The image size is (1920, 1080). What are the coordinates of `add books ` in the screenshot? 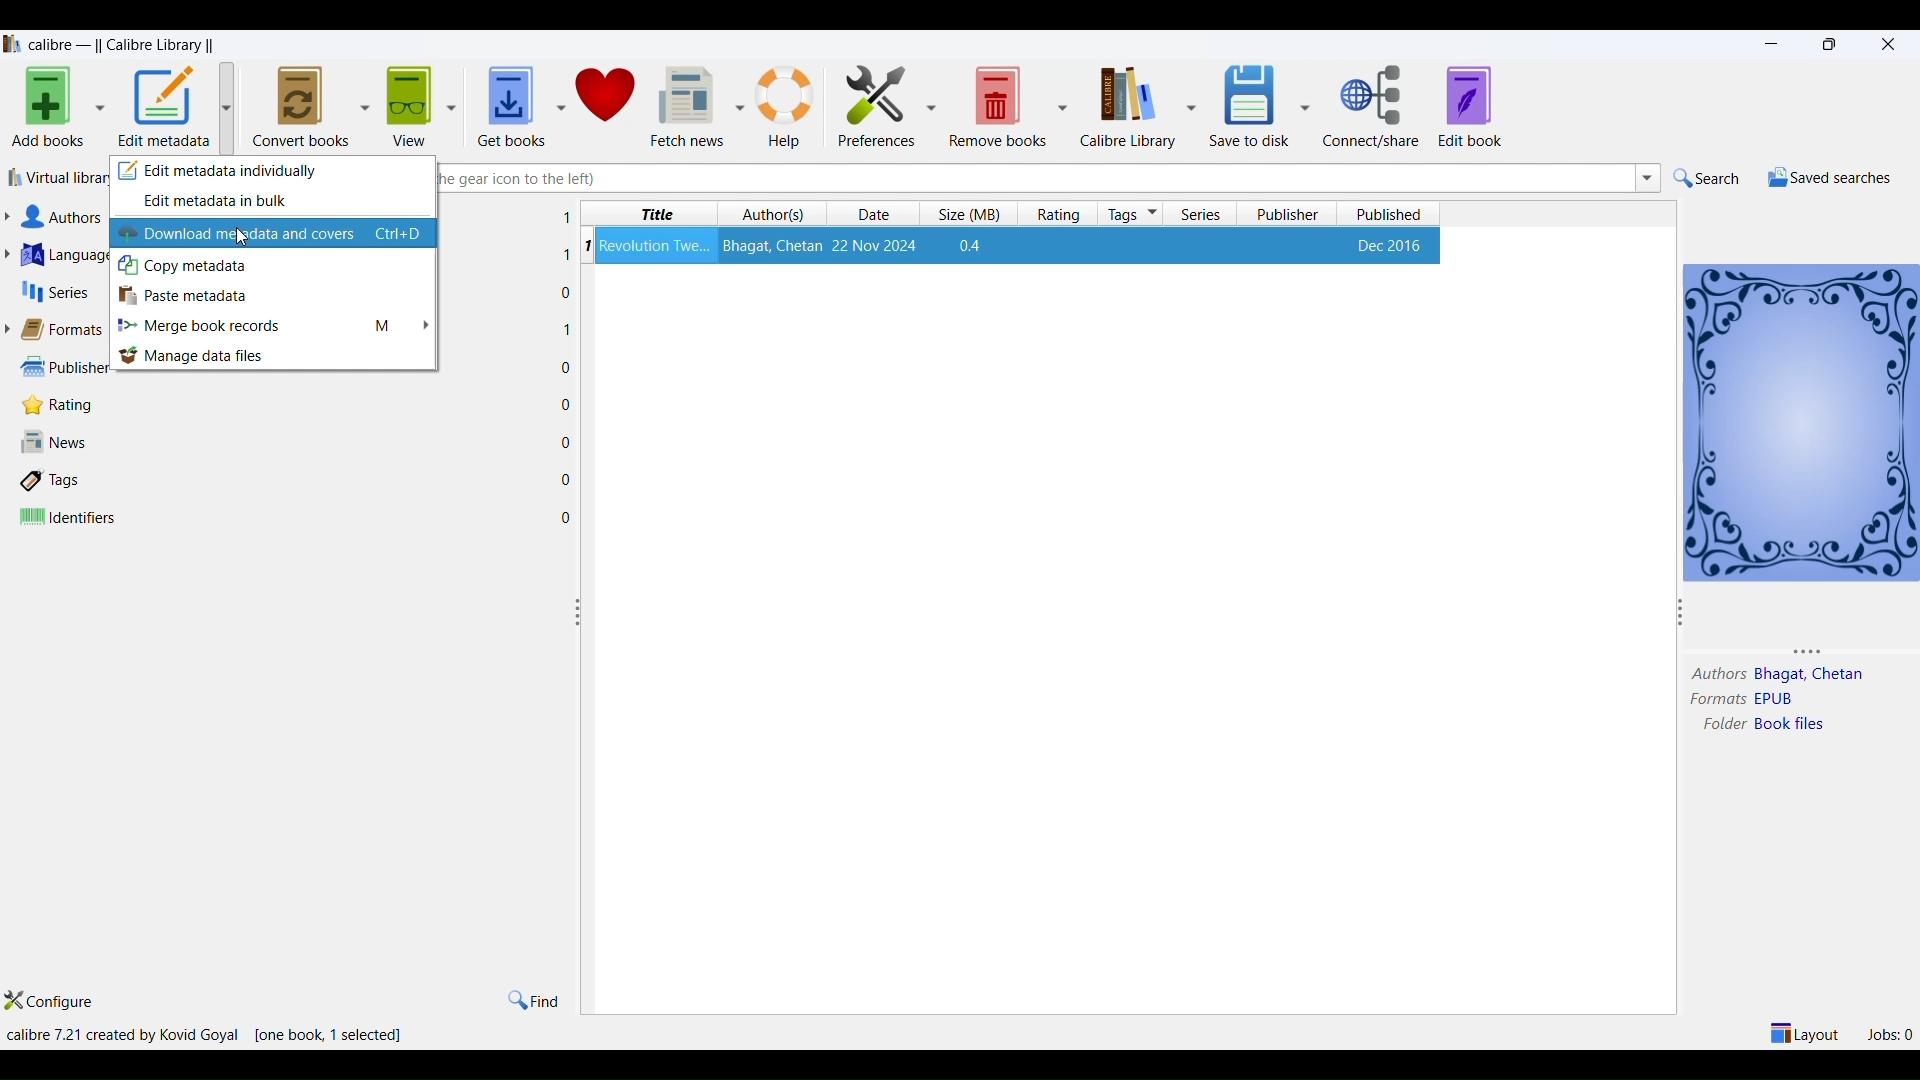 It's located at (45, 106).